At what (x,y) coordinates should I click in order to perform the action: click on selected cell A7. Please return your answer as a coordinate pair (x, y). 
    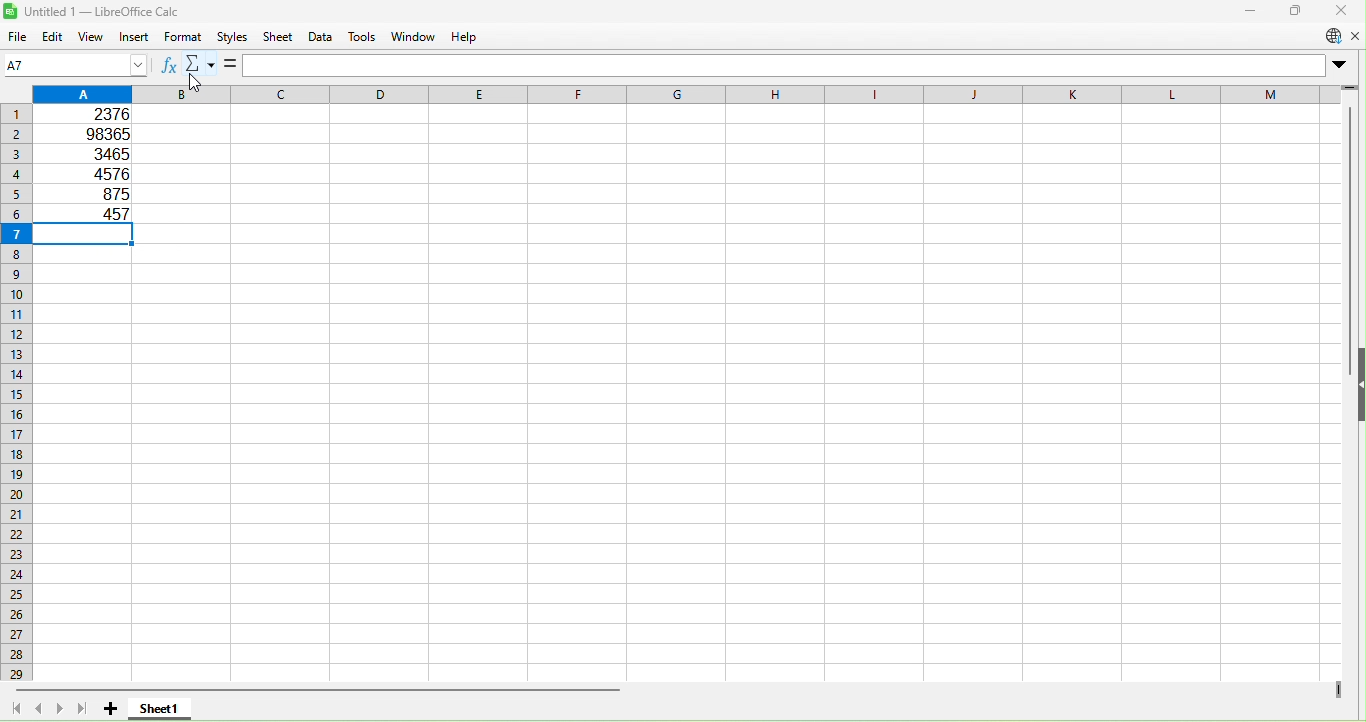
    Looking at the image, I should click on (86, 235).